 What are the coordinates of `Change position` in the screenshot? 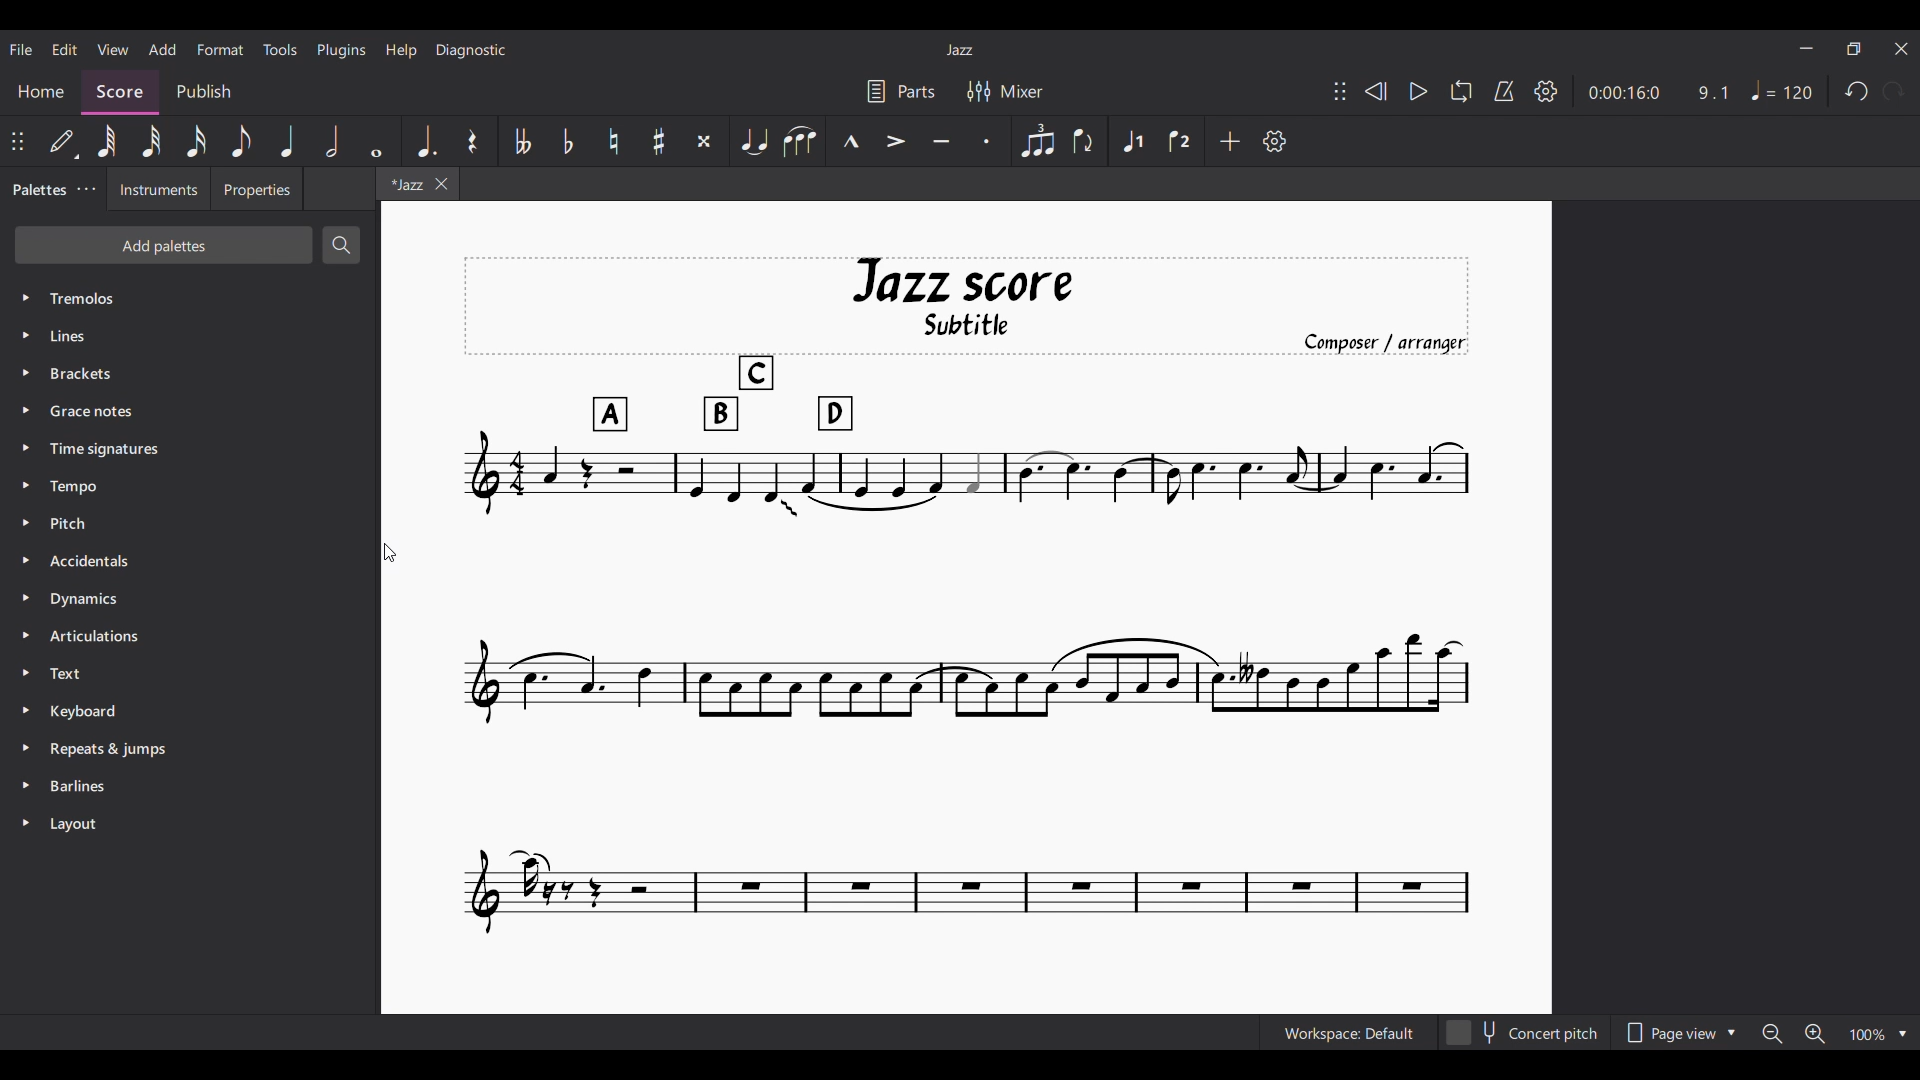 It's located at (17, 141).